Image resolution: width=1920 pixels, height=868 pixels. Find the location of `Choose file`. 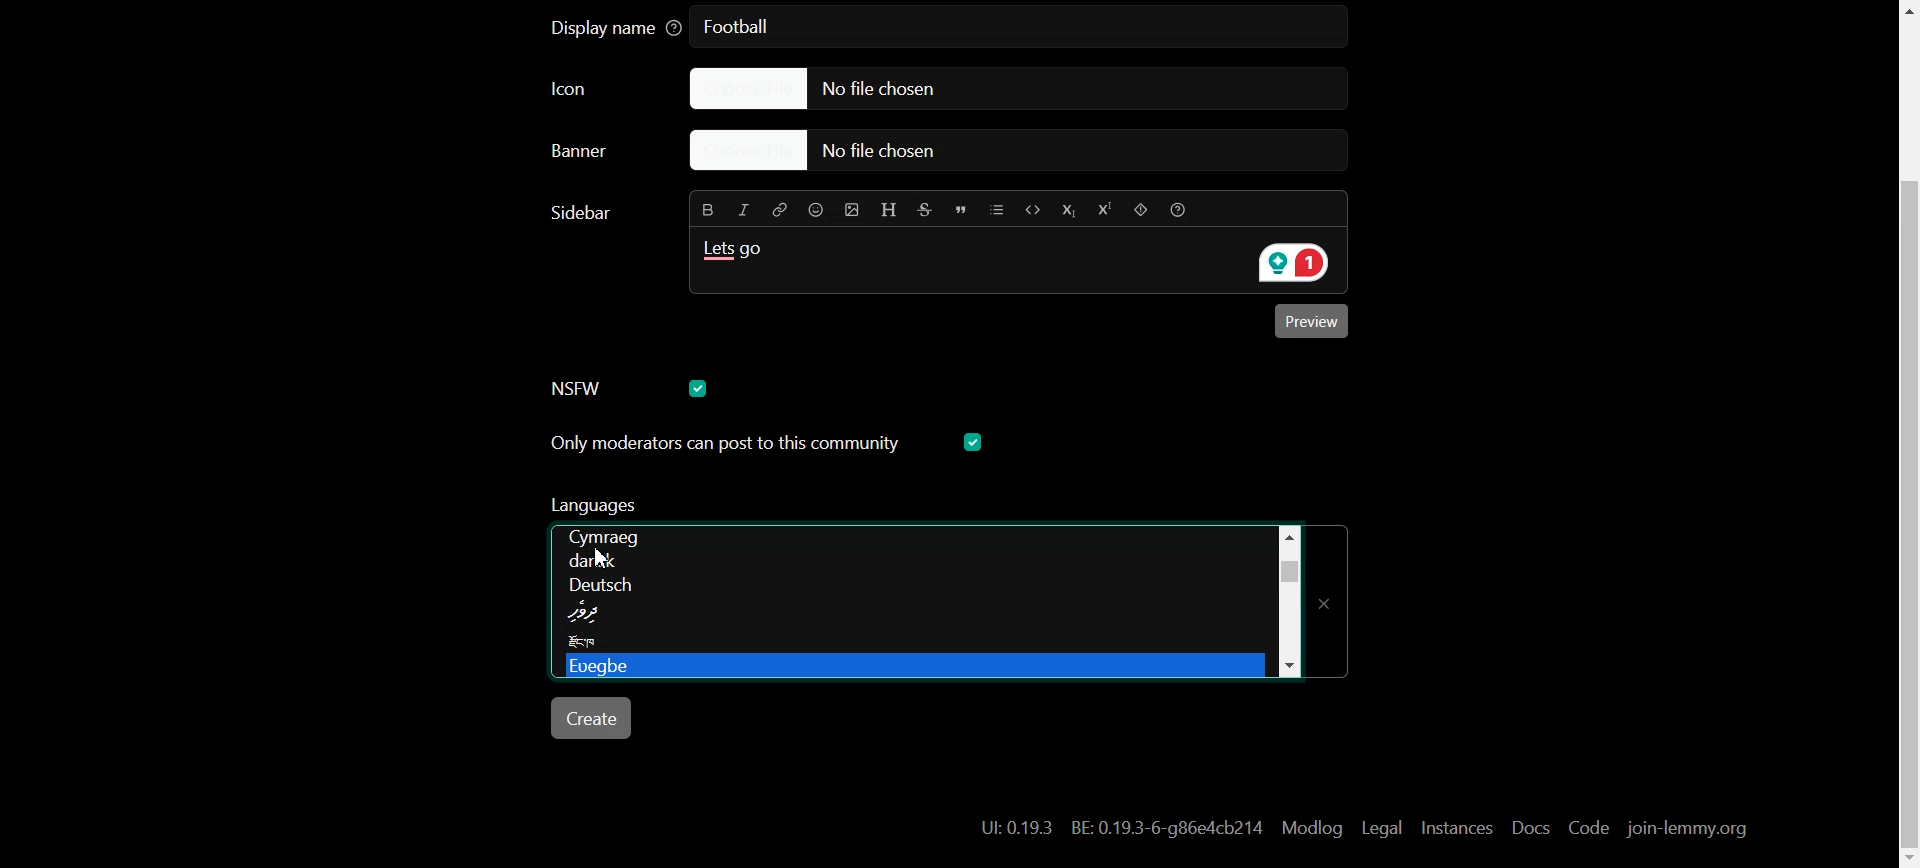

Choose file is located at coordinates (1023, 152).